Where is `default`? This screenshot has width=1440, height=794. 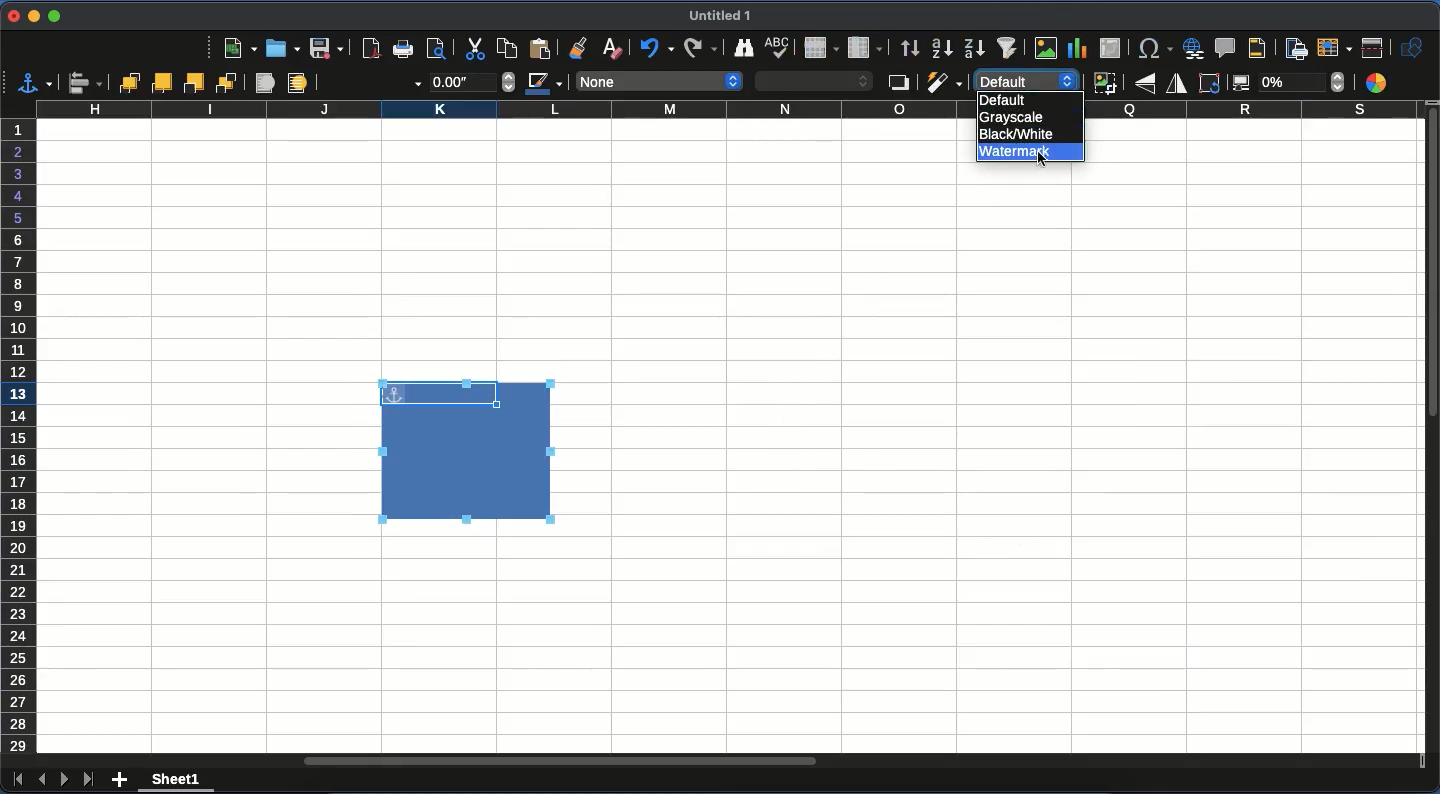
default is located at coordinates (1031, 80).